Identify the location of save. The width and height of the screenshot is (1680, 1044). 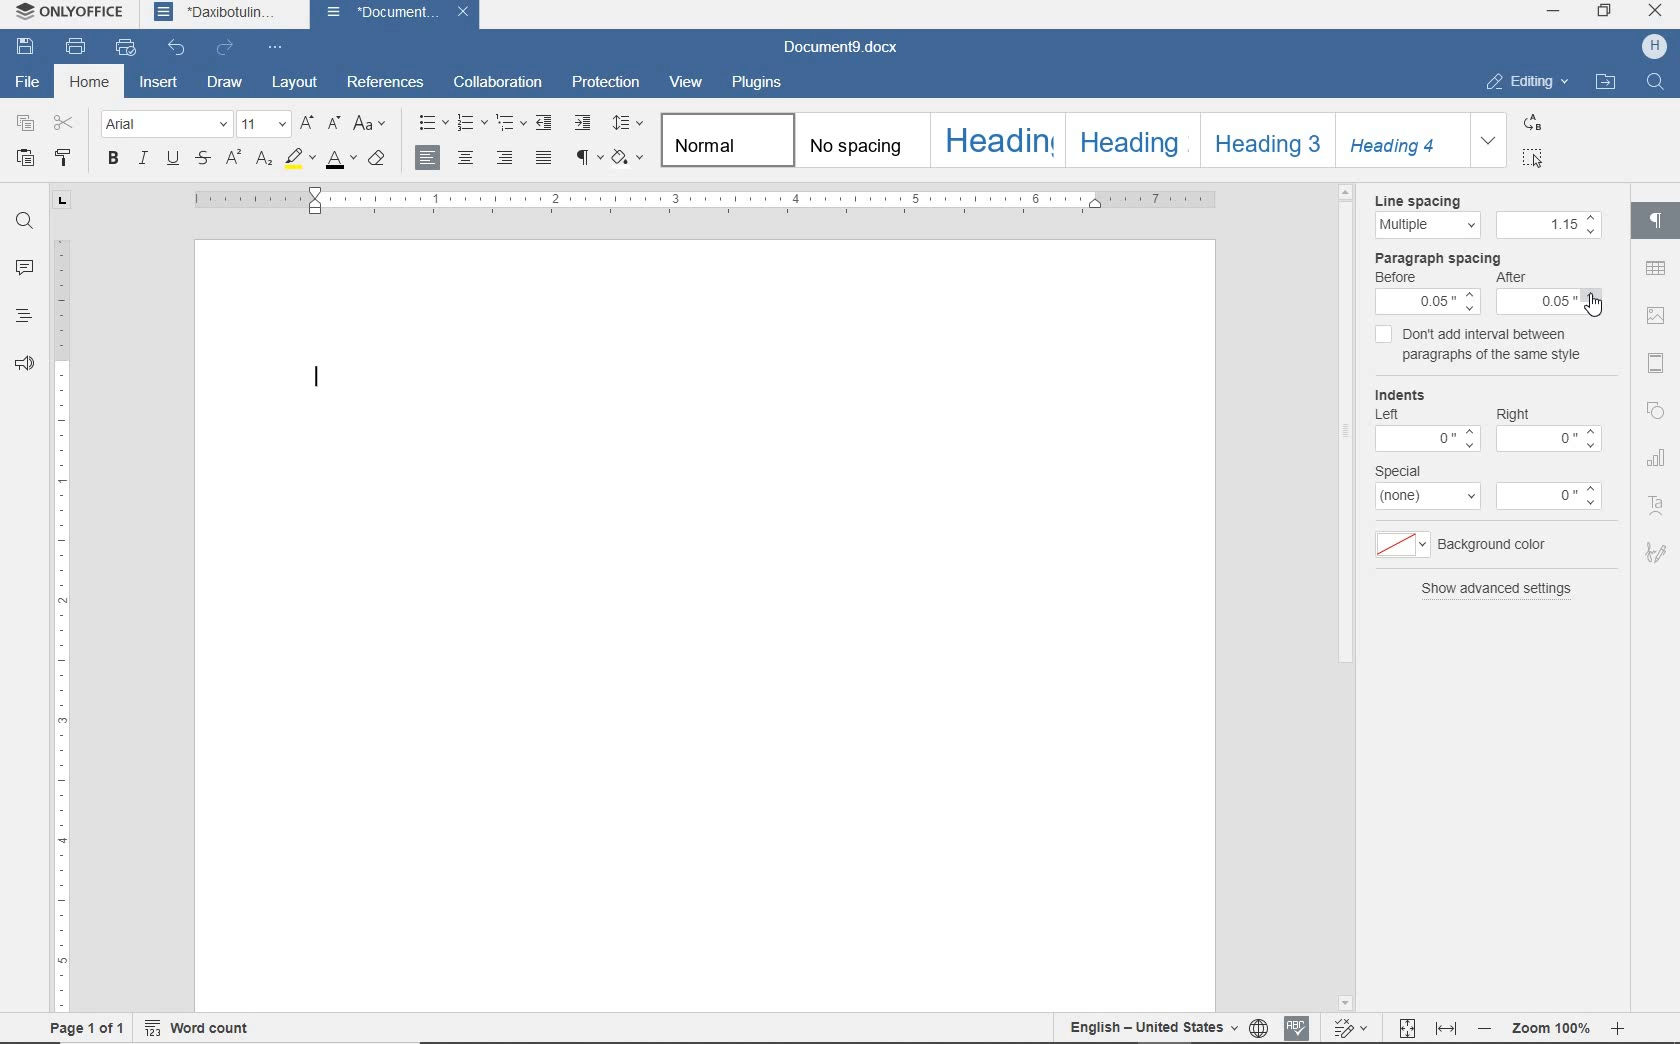
(25, 50).